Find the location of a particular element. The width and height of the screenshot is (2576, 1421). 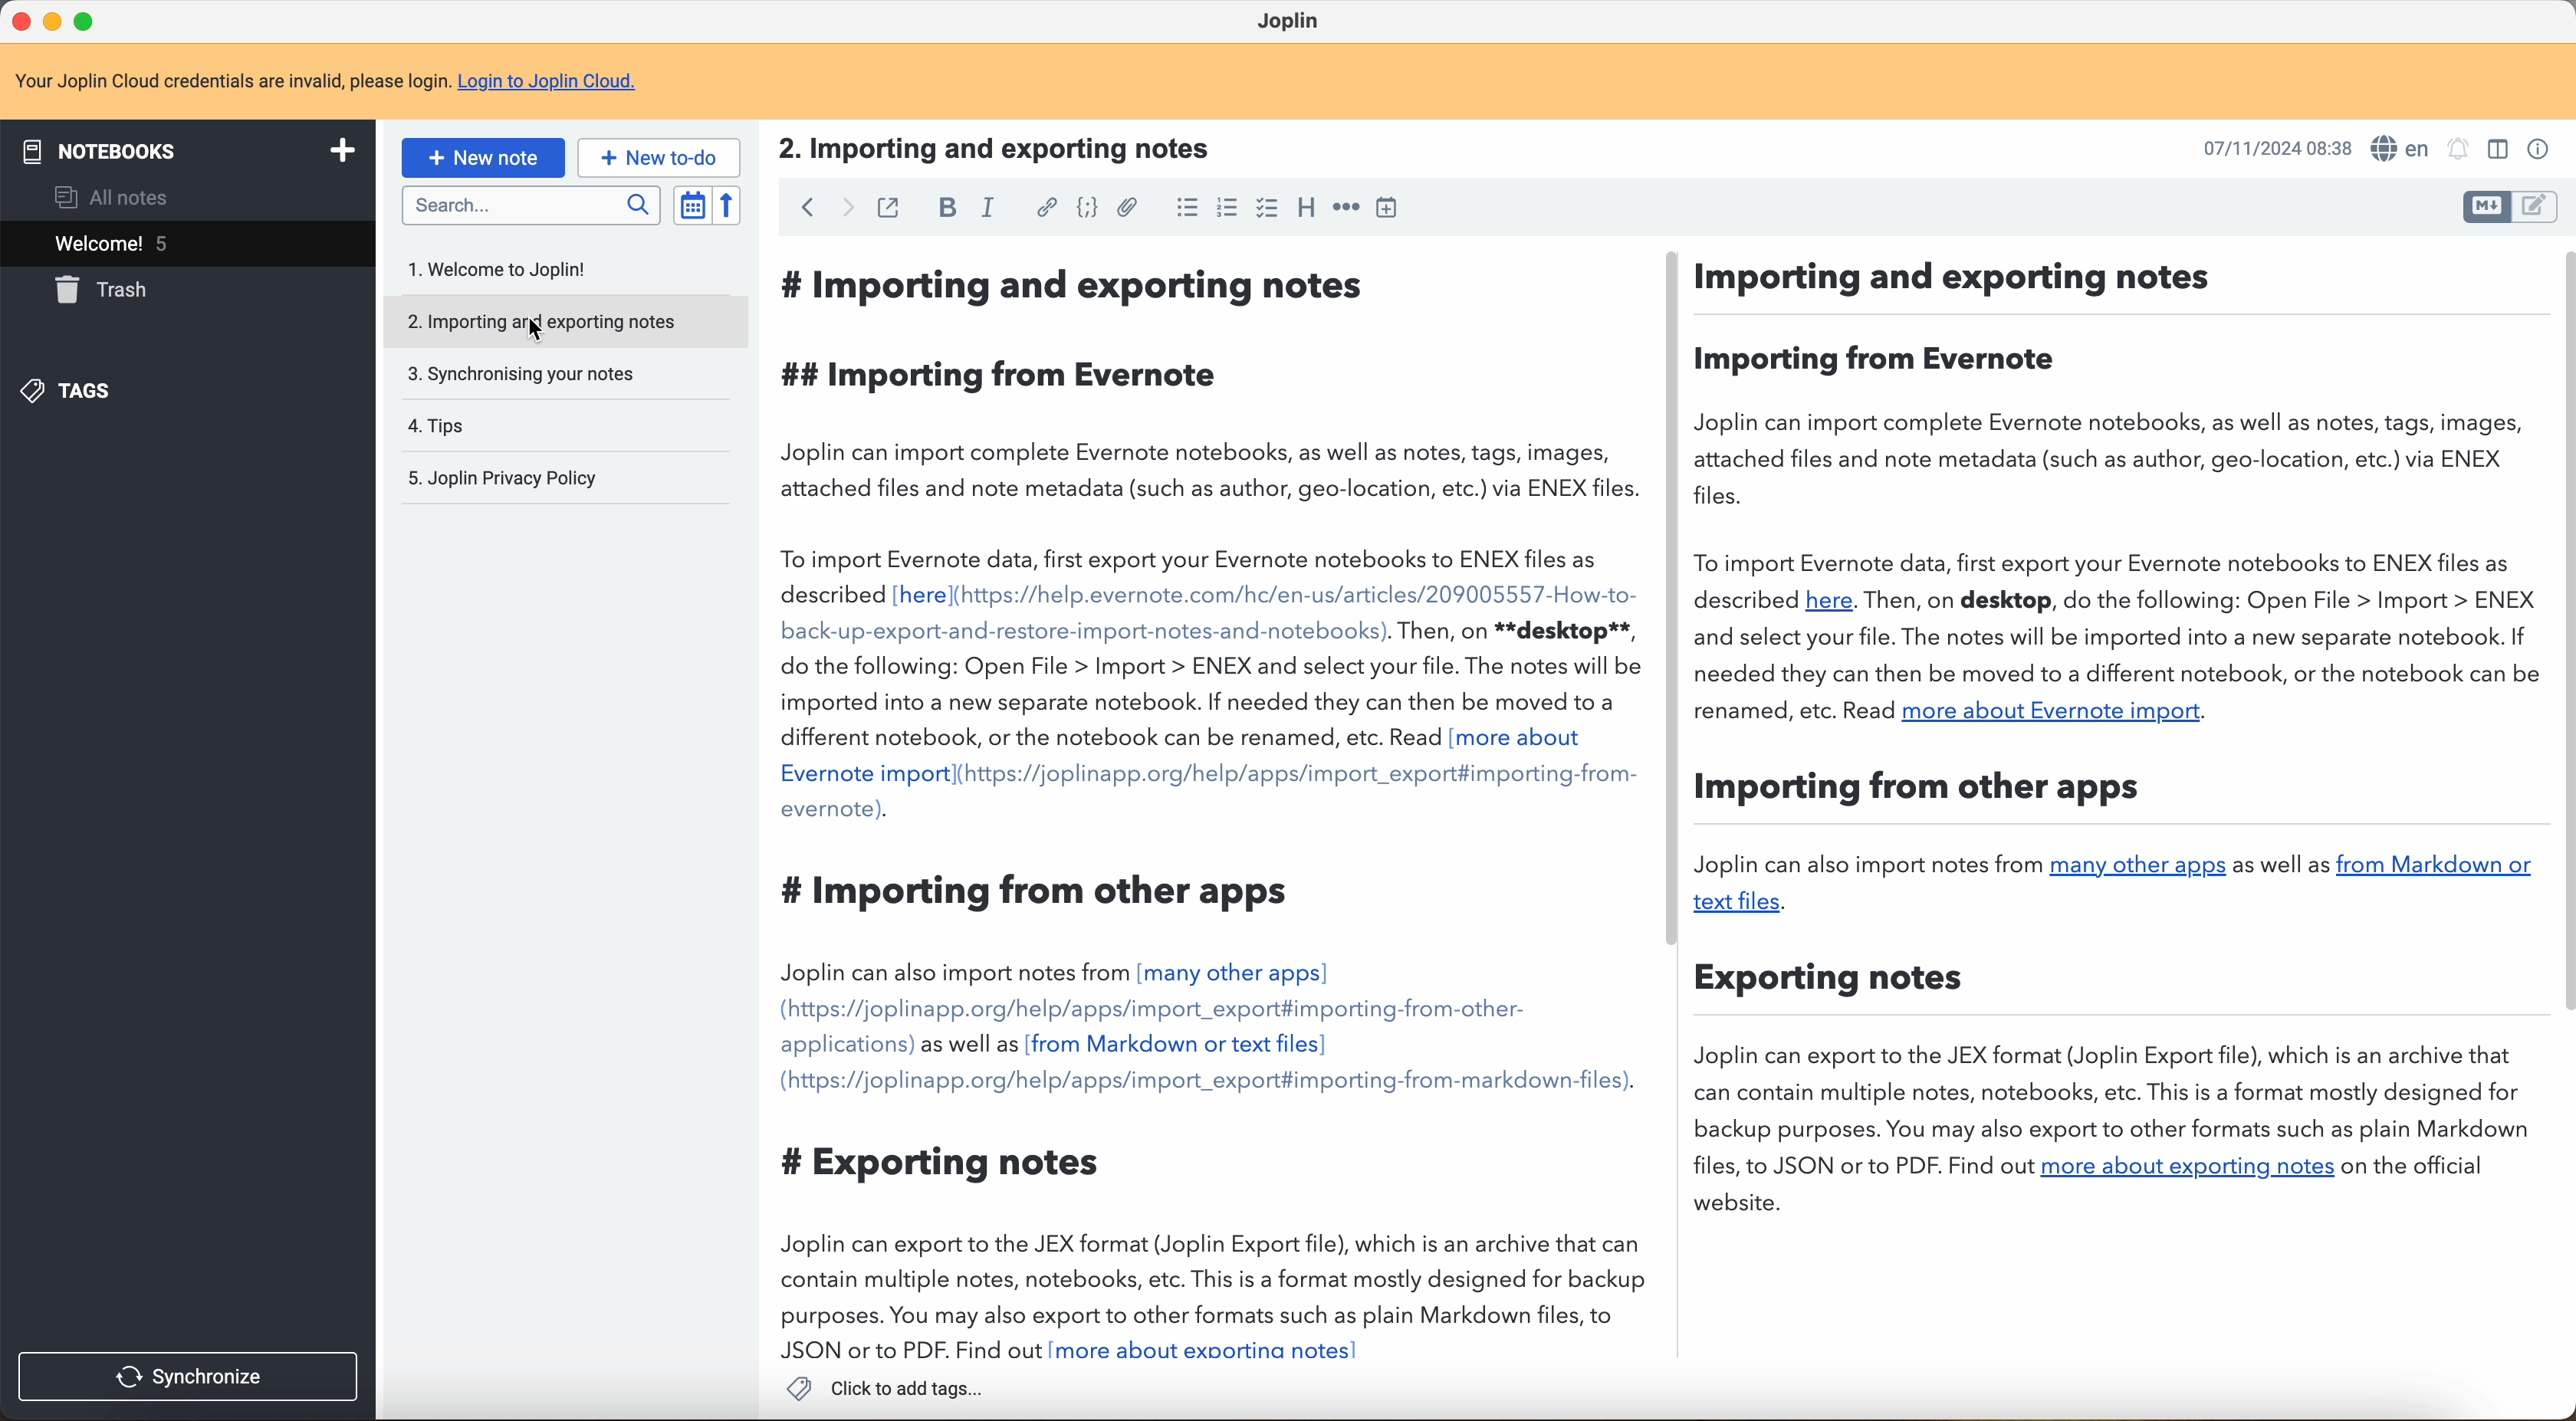

synchronize is located at coordinates (188, 1376).